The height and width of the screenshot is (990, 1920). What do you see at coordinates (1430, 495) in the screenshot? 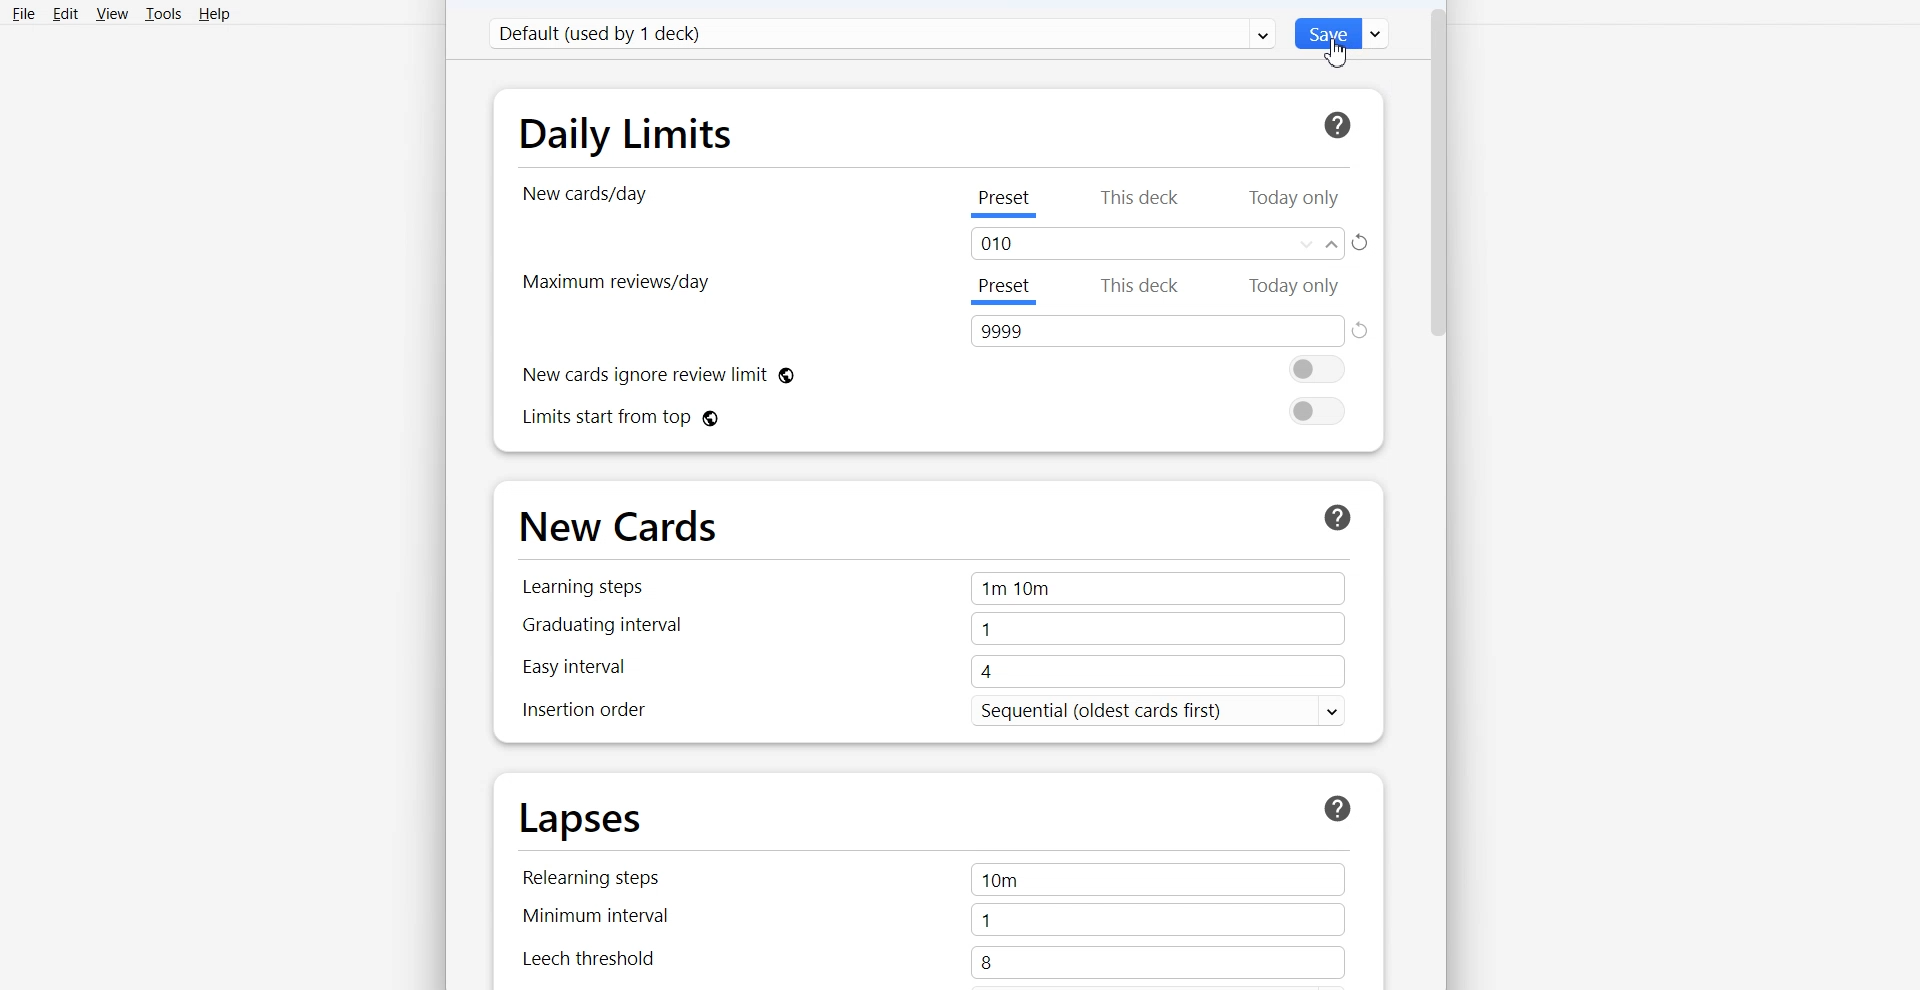
I see `Vertical scroll bar` at bounding box center [1430, 495].